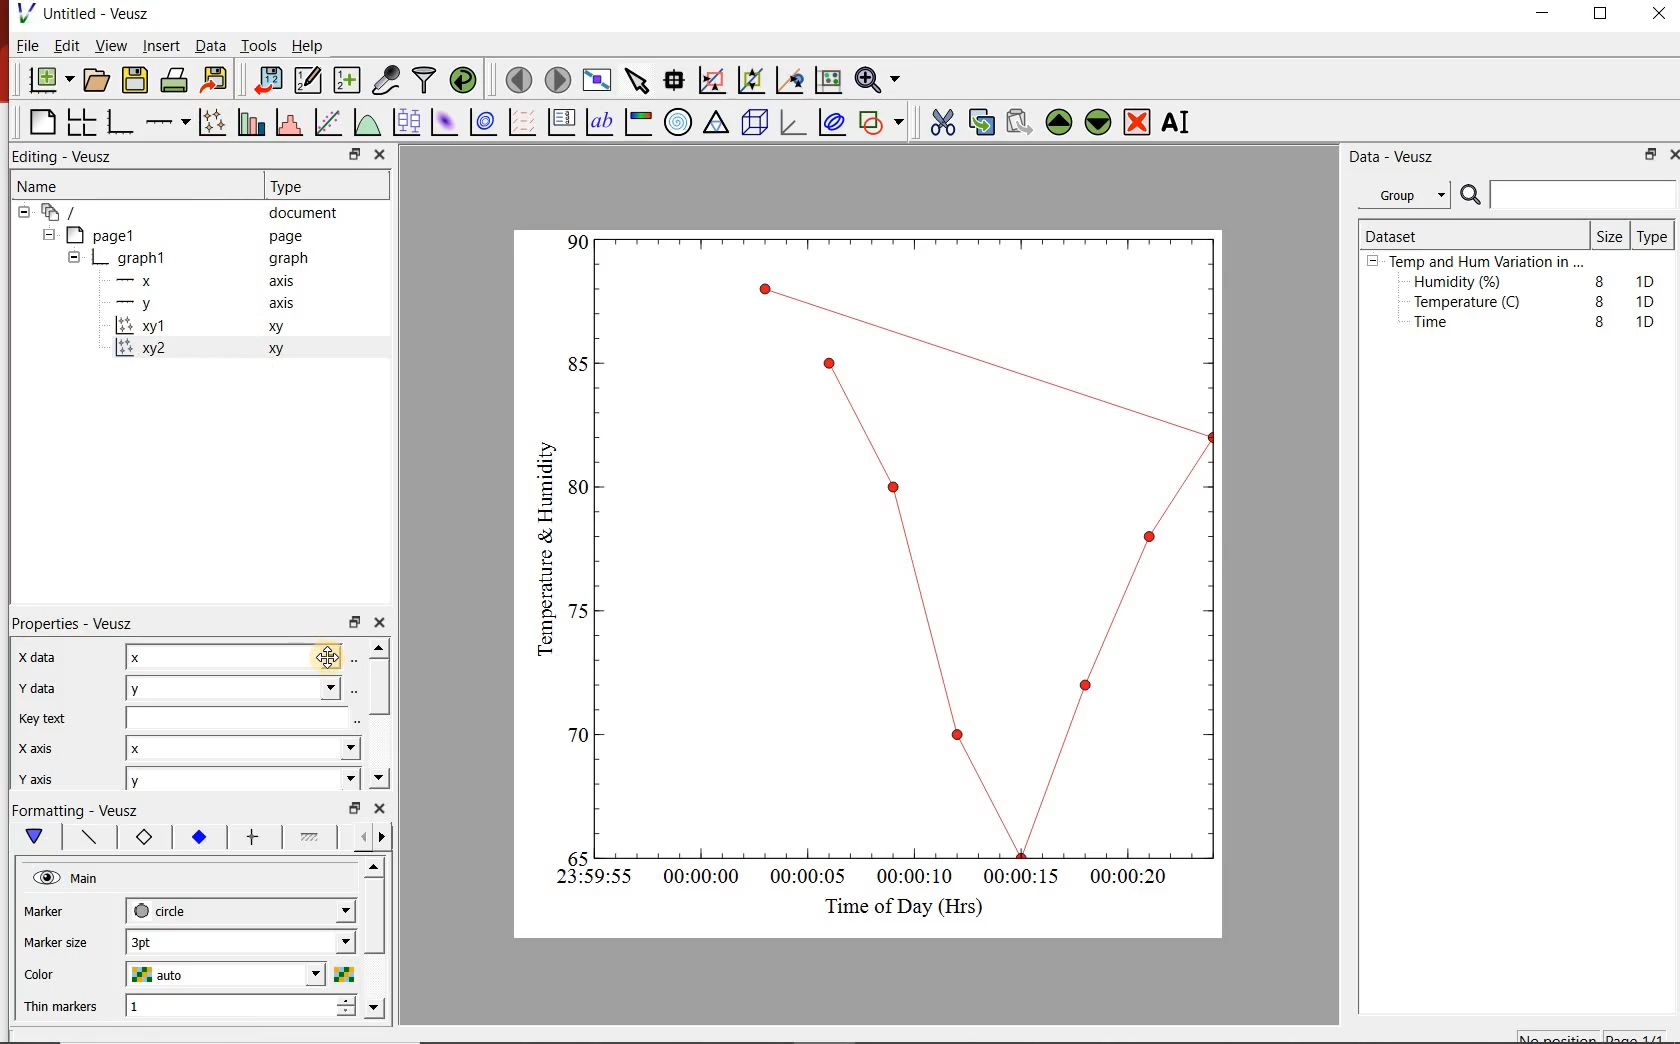 This screenshot has width=1680, height=1044. What do you see at coordinates (1060, 120) in the screenshot?
I see `Move the selected widget up` at bounding box center [1060, 120].